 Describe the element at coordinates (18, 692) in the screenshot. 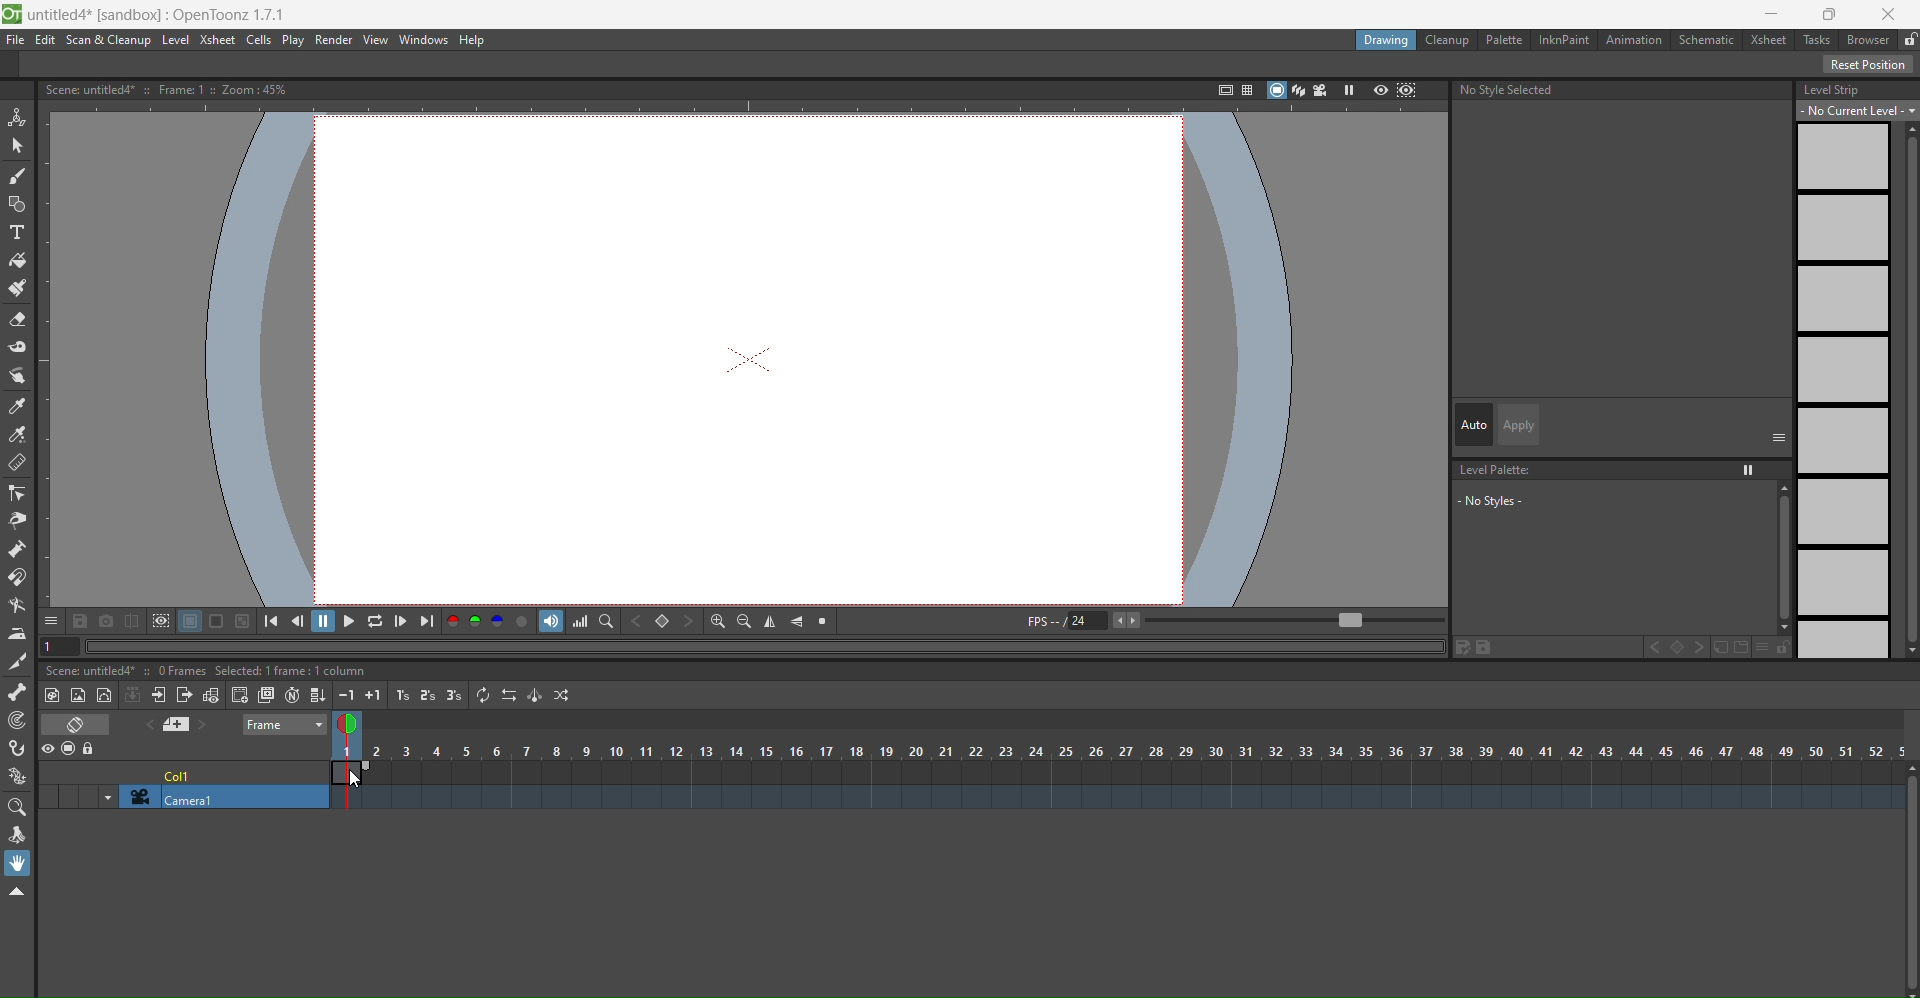

I see `skeleton tool` at that location.